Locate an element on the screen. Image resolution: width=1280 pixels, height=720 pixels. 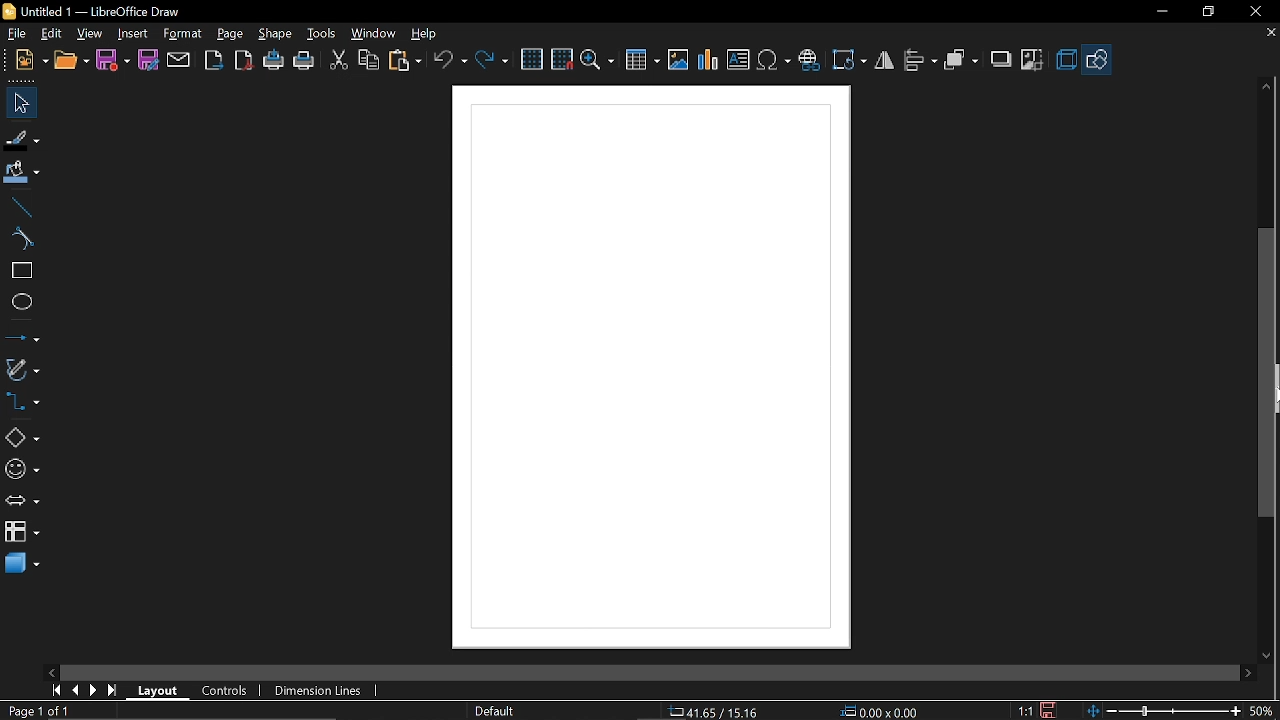
vertical scrollbar is located at coordinates (1266, 374).